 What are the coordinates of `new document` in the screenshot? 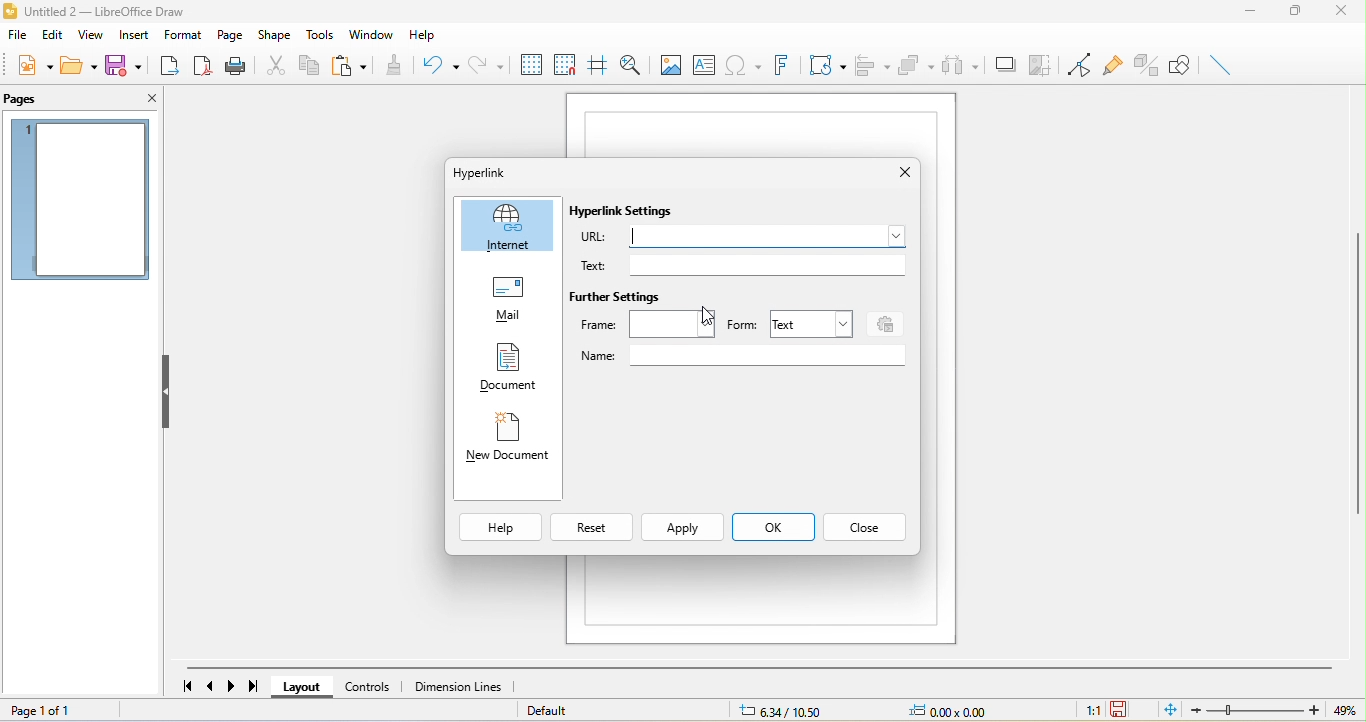 It's located at (508, 440).